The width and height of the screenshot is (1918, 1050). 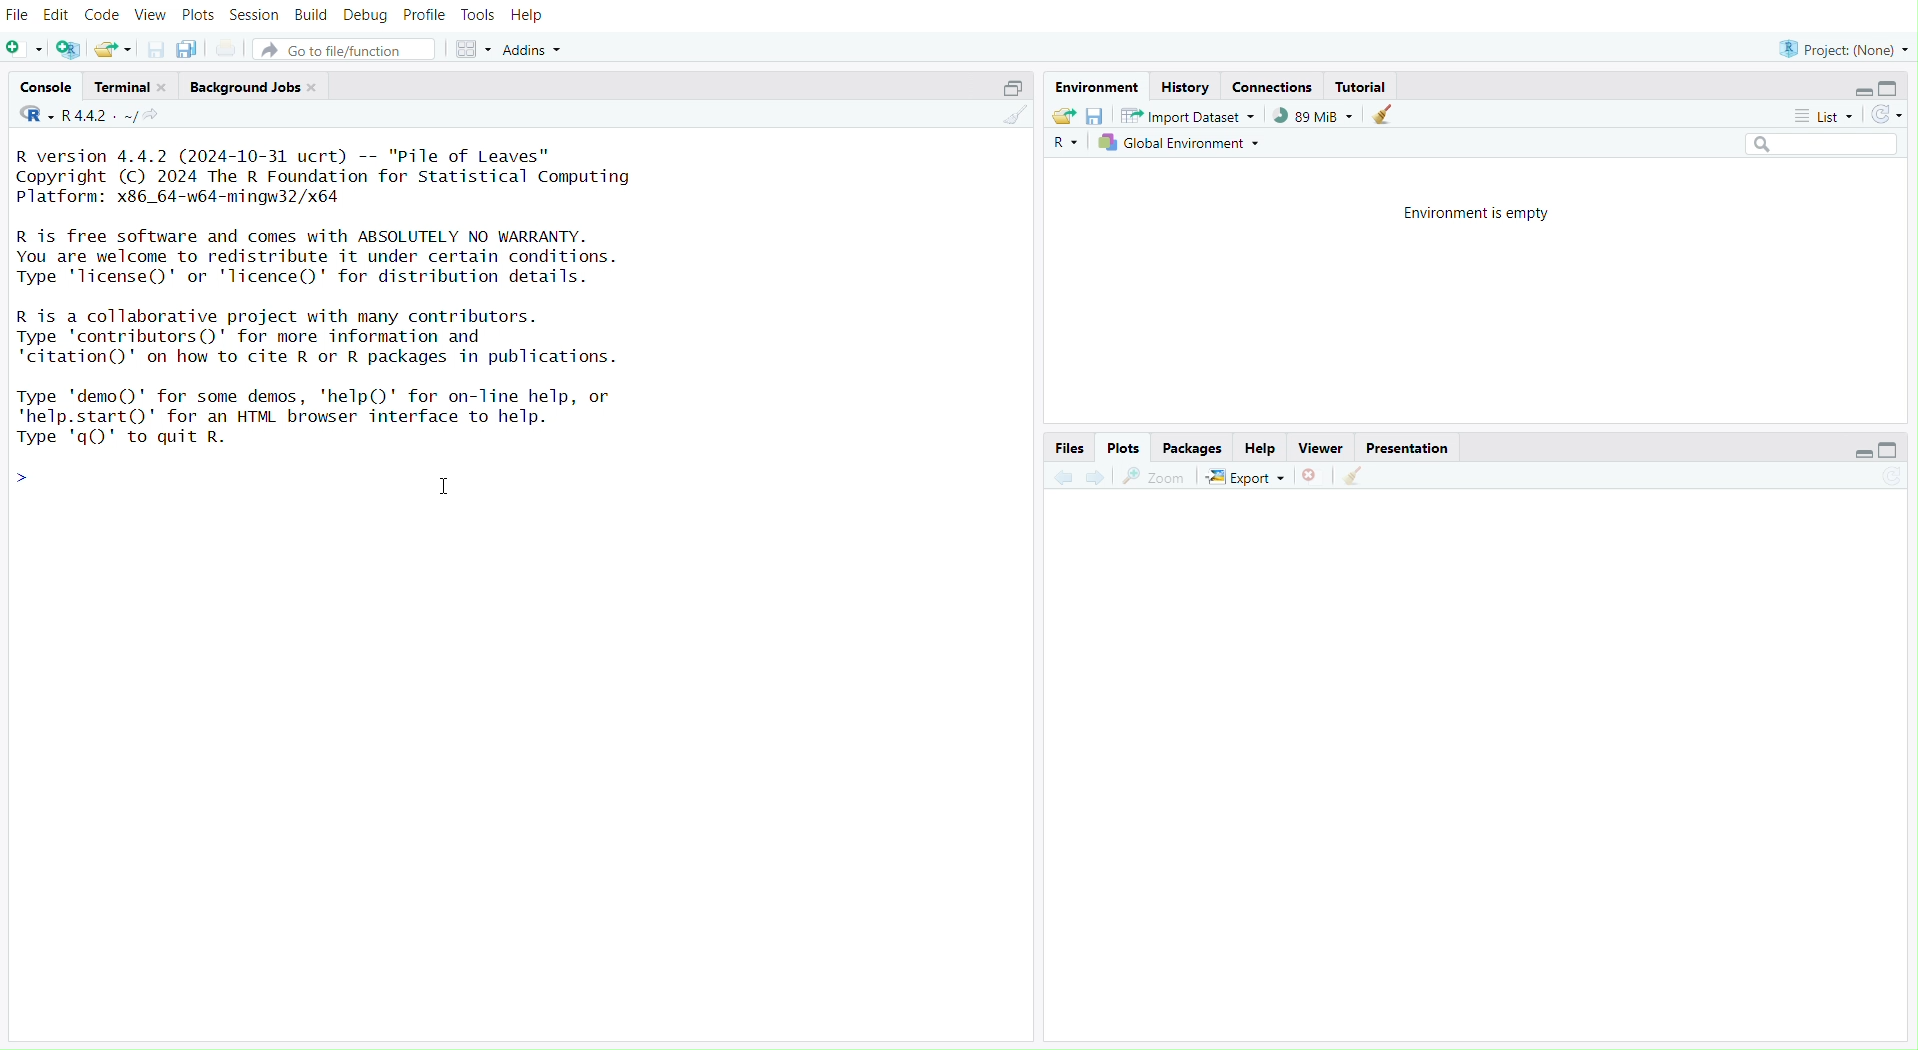 What do you see at coordinates (1099, 83) in the screenshot?
I see `Environment` at bounding box center [1099, 83].